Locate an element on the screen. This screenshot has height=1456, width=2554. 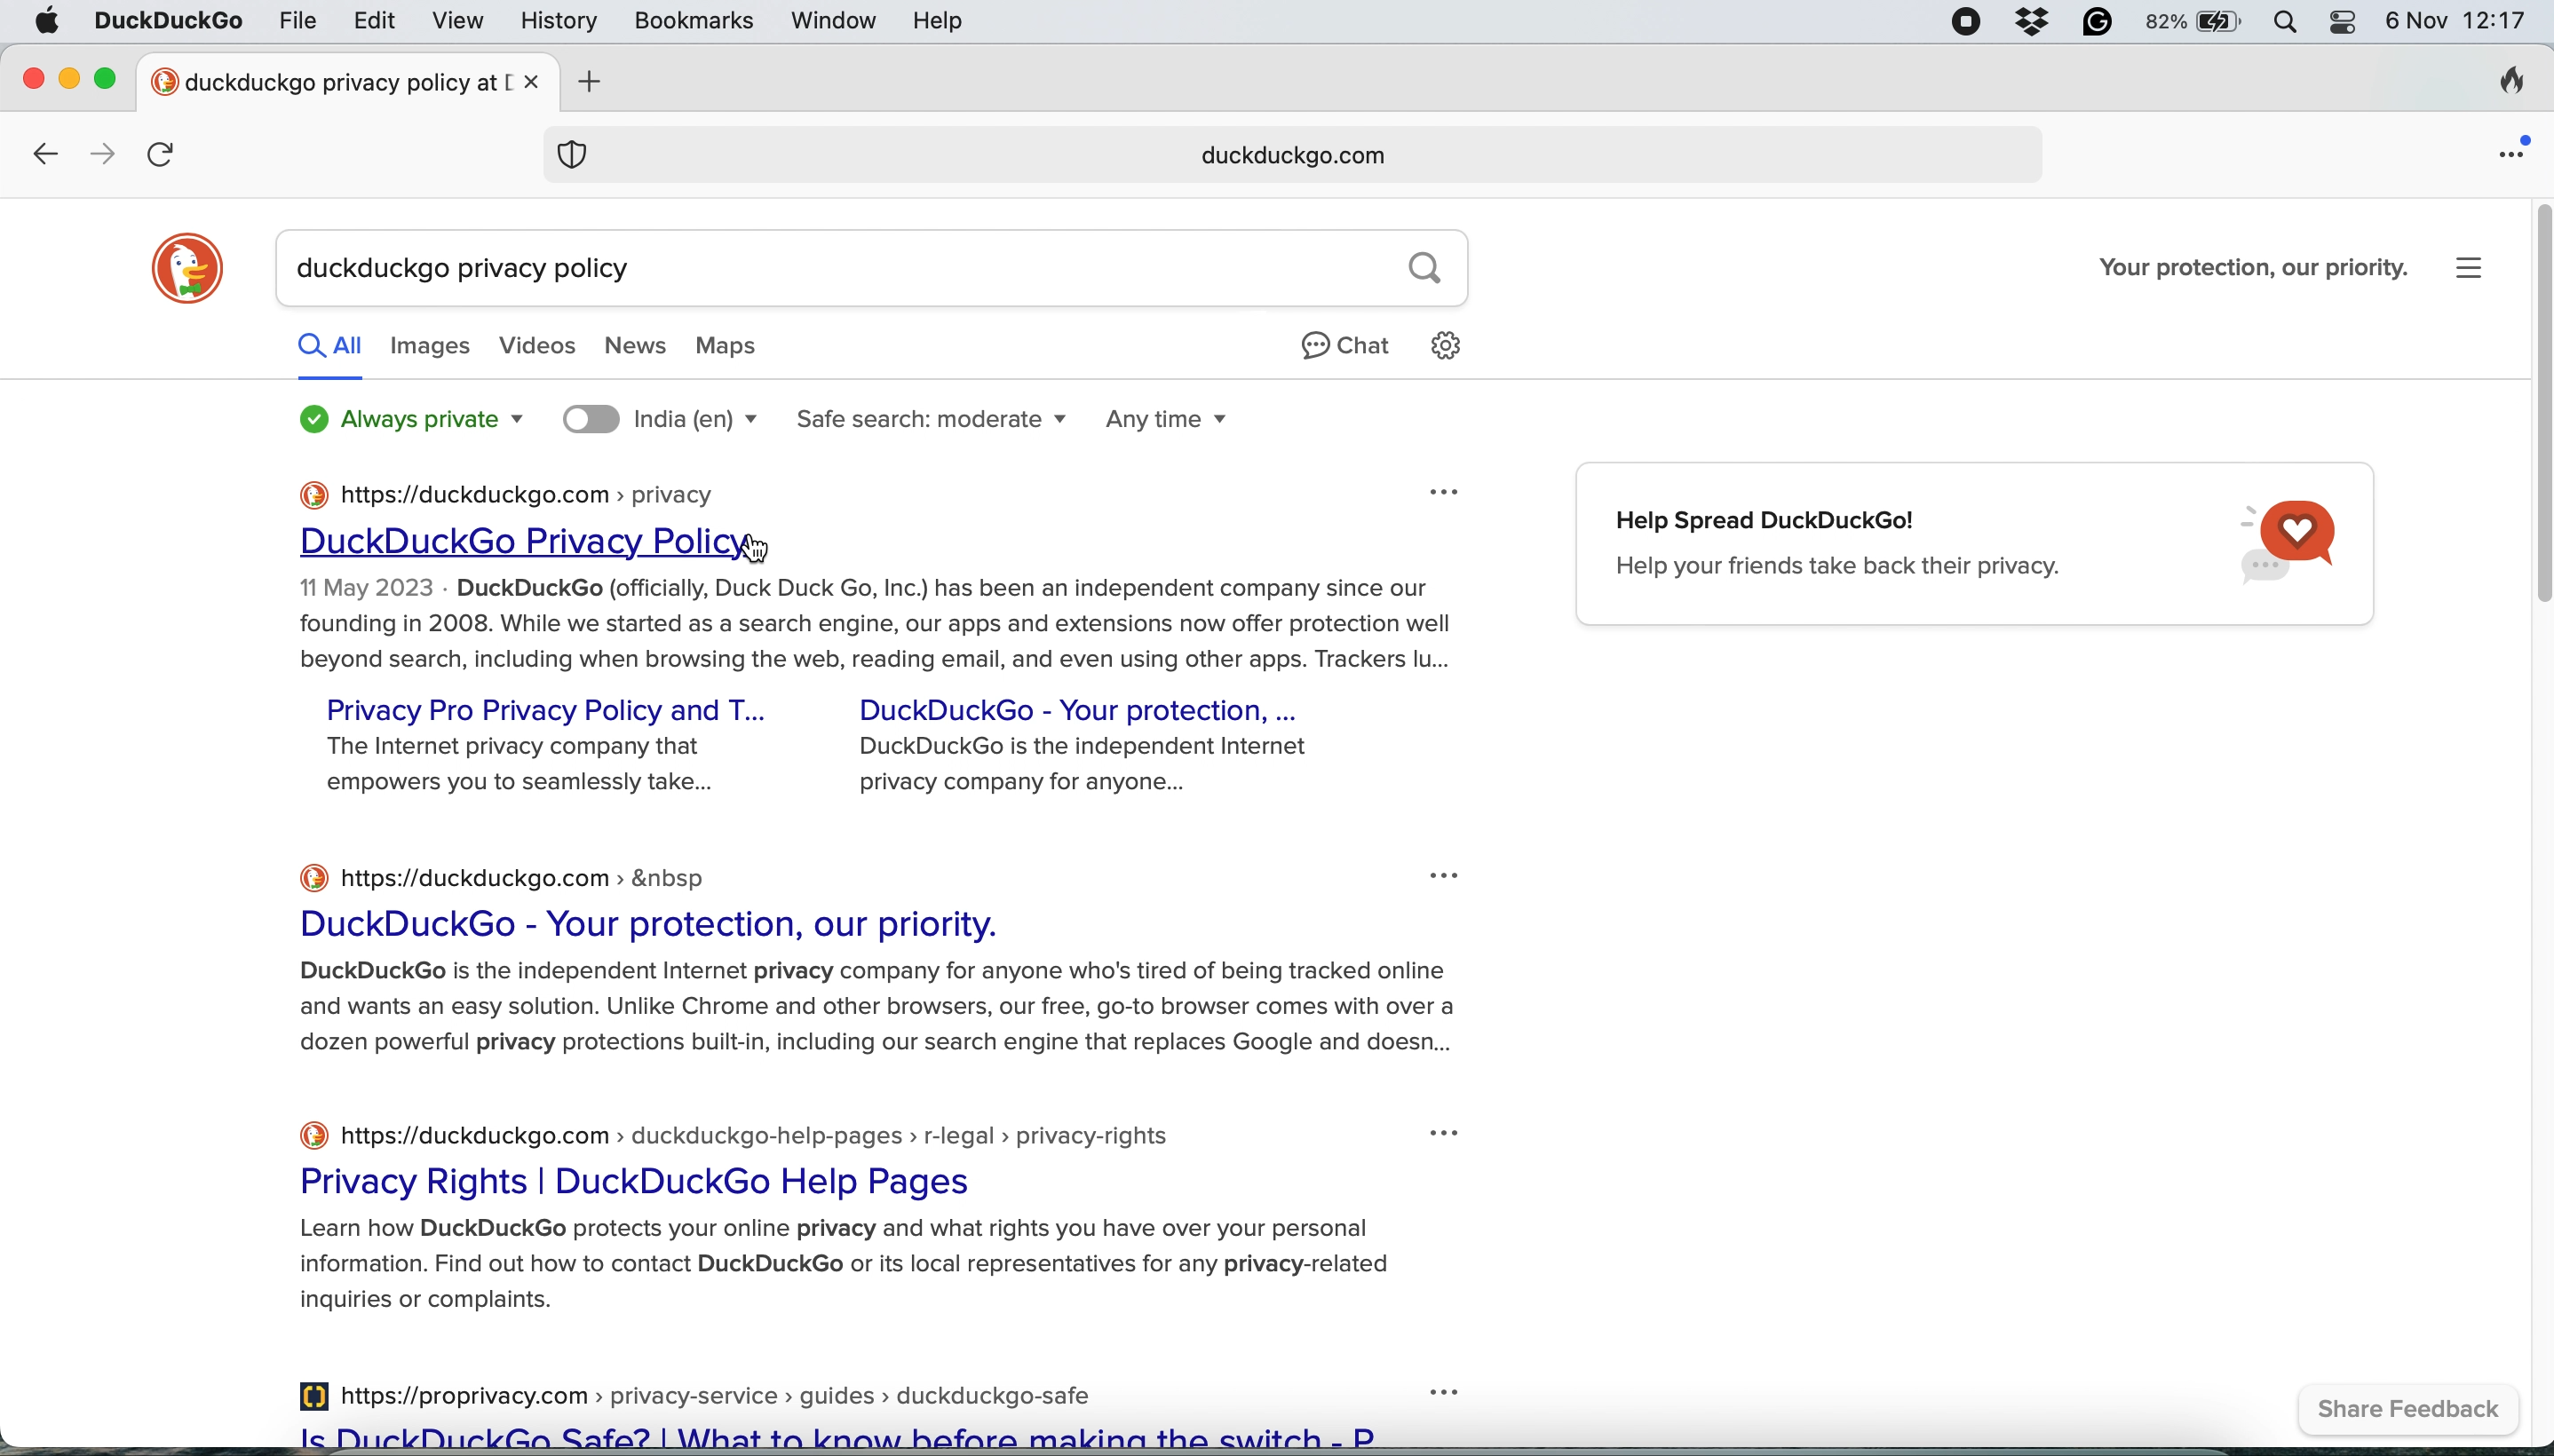
minimise is located at coordinates (68, 80).